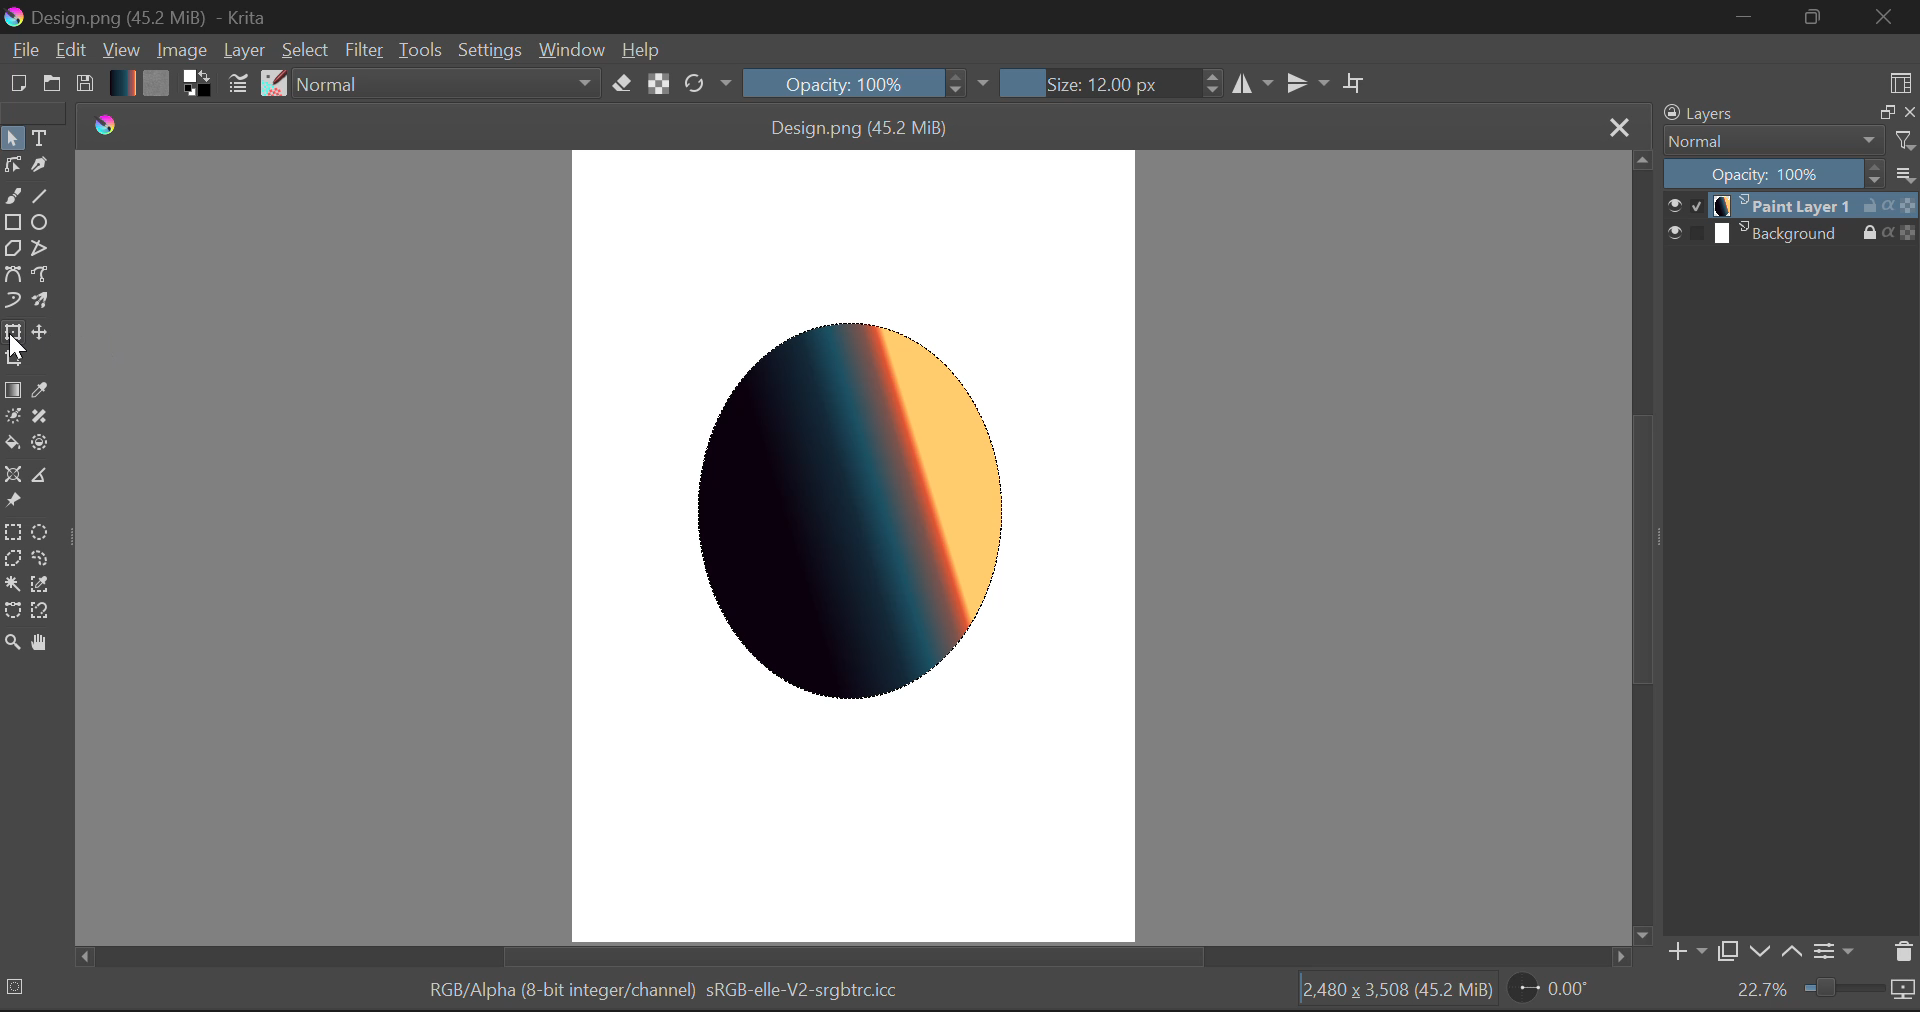 This screenshot has width=1920, height=1012. Describe the element at coordinates (860, 513) in the screenshot. I see `Paint Layer Illustration` at that location.